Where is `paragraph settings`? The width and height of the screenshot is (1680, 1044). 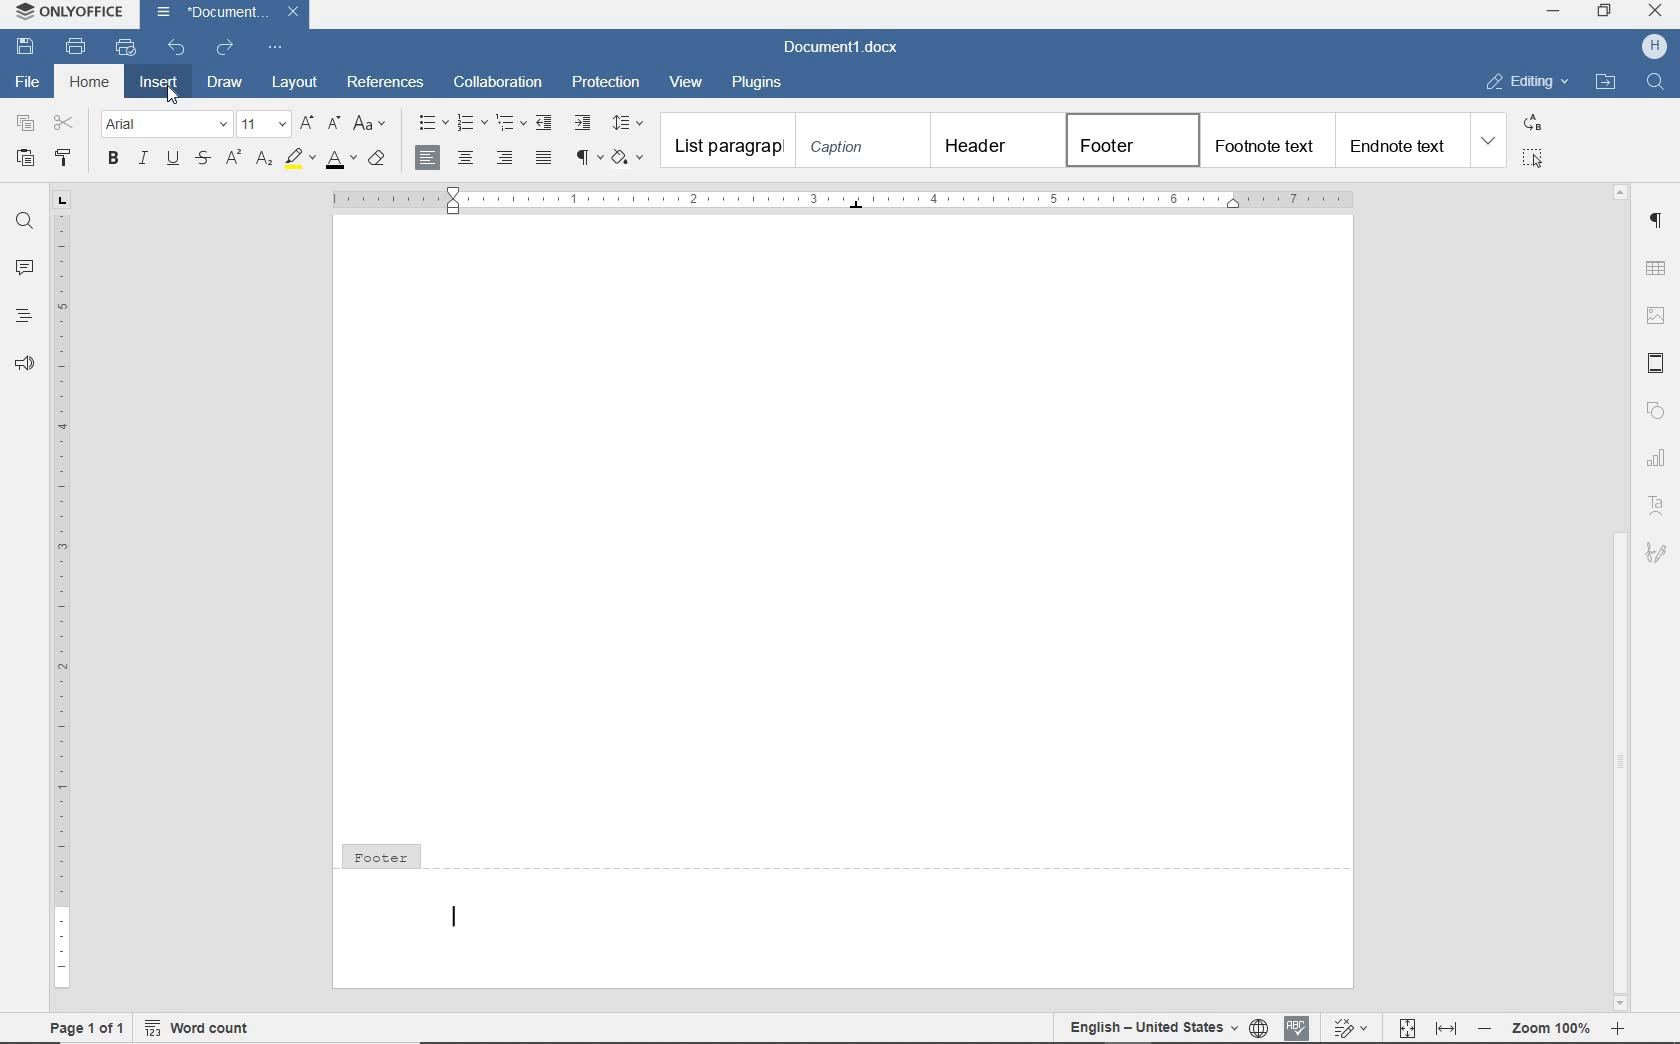
paragraph settings is located at coordinates (1659, 223).